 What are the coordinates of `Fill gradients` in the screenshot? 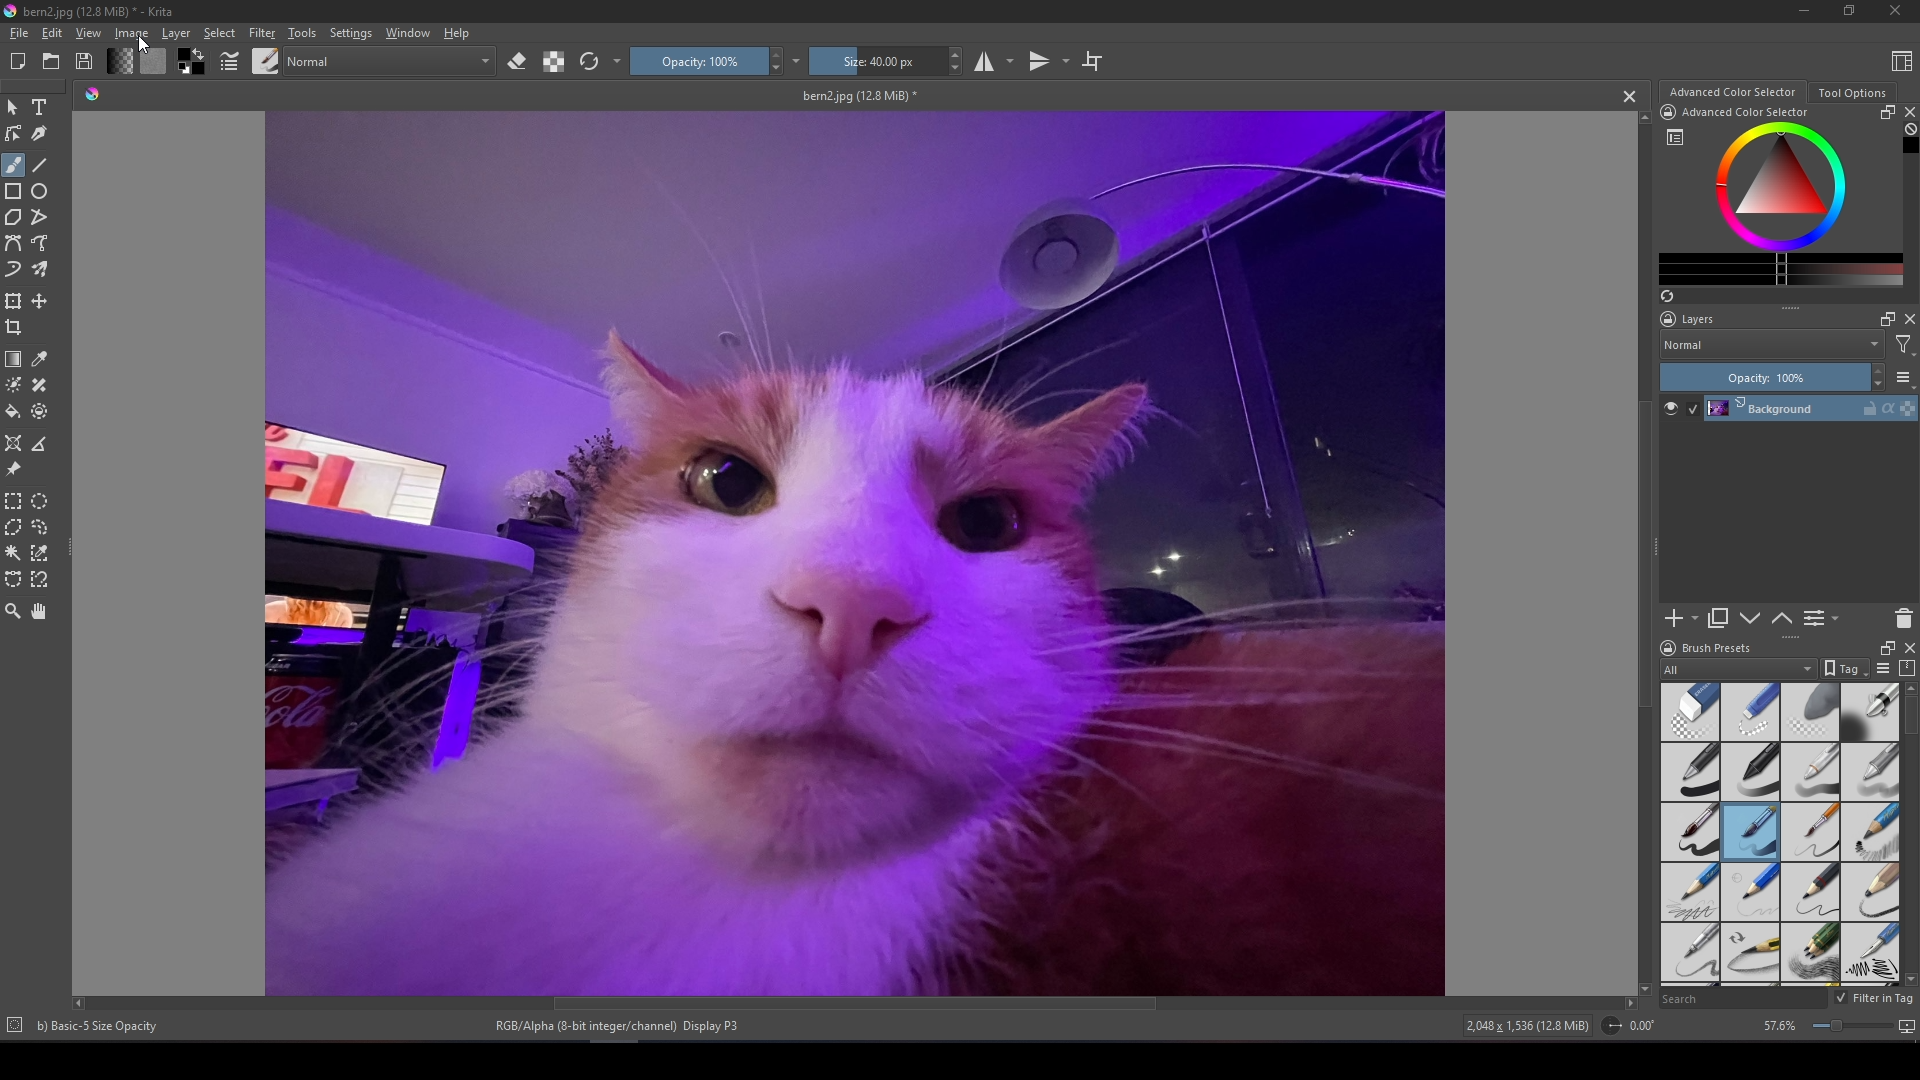 It's located at (119, 60).